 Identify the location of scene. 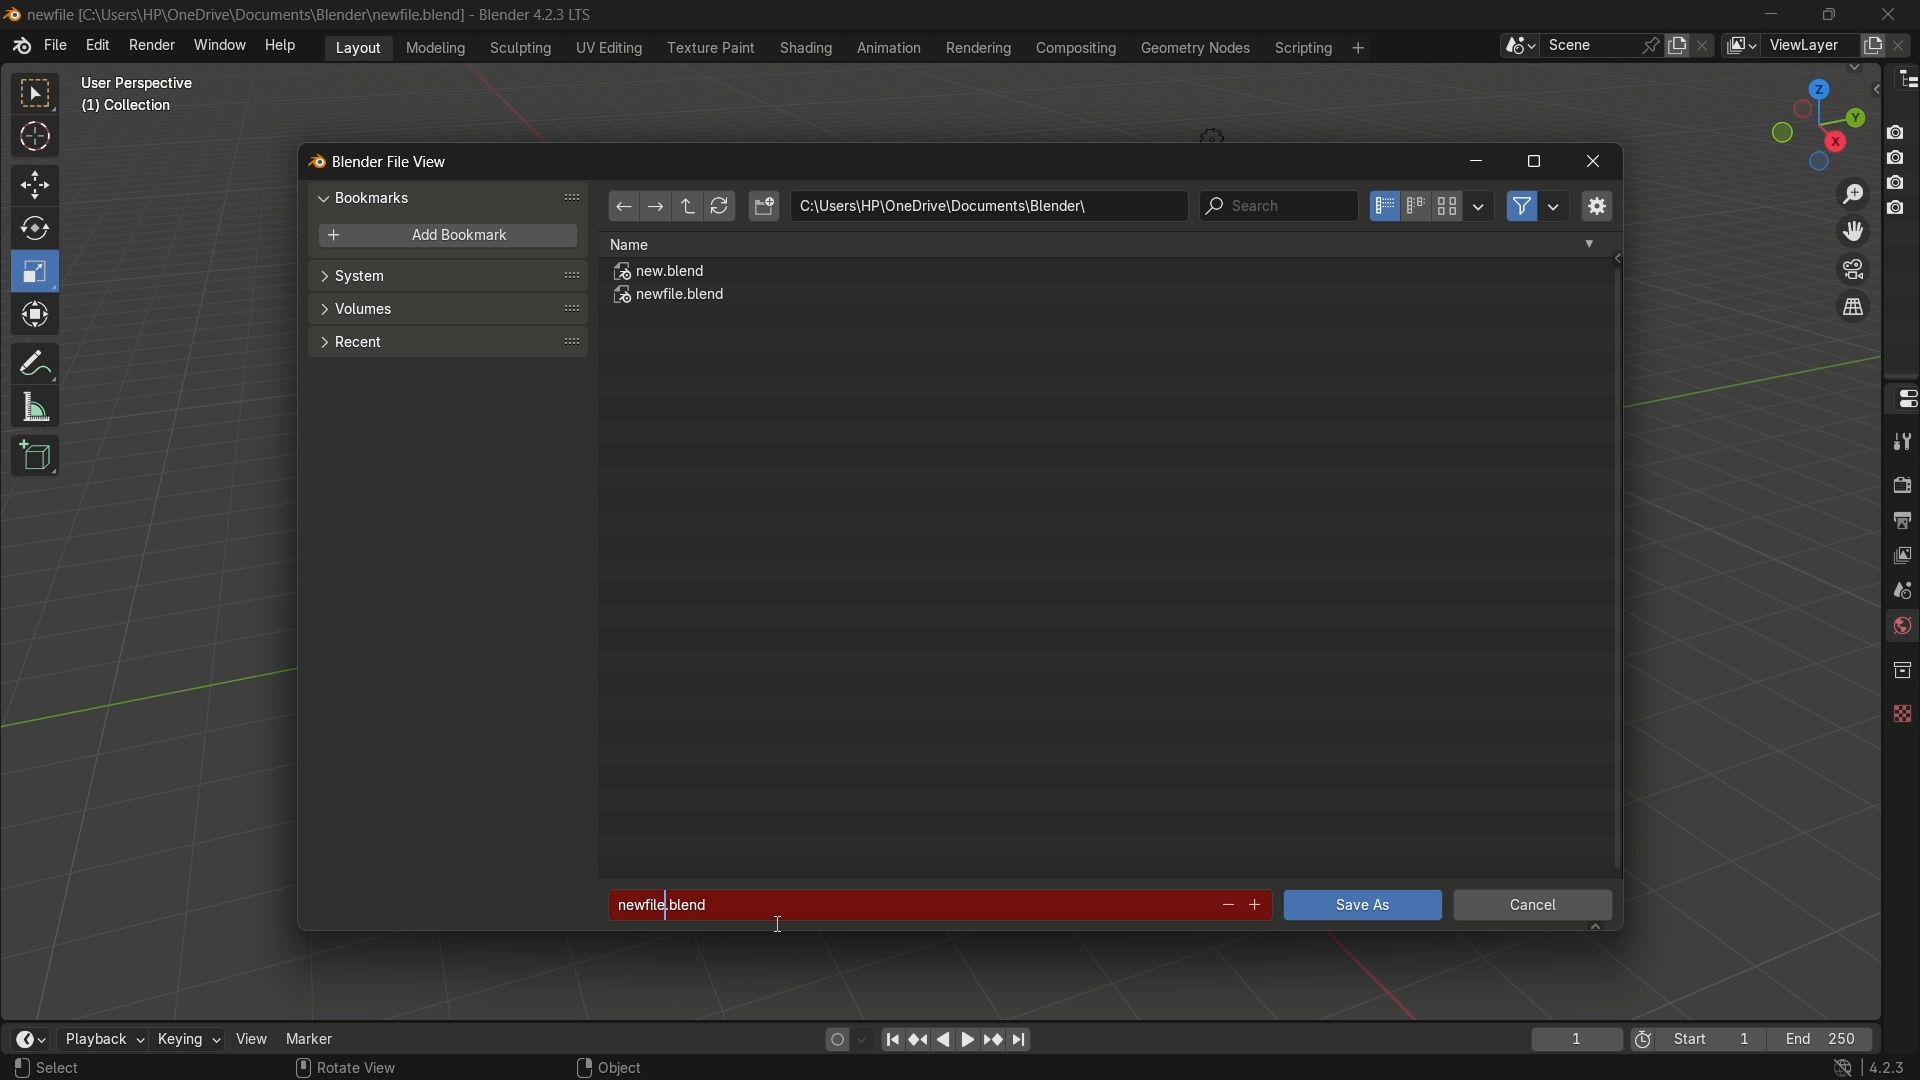
(1898, 589).